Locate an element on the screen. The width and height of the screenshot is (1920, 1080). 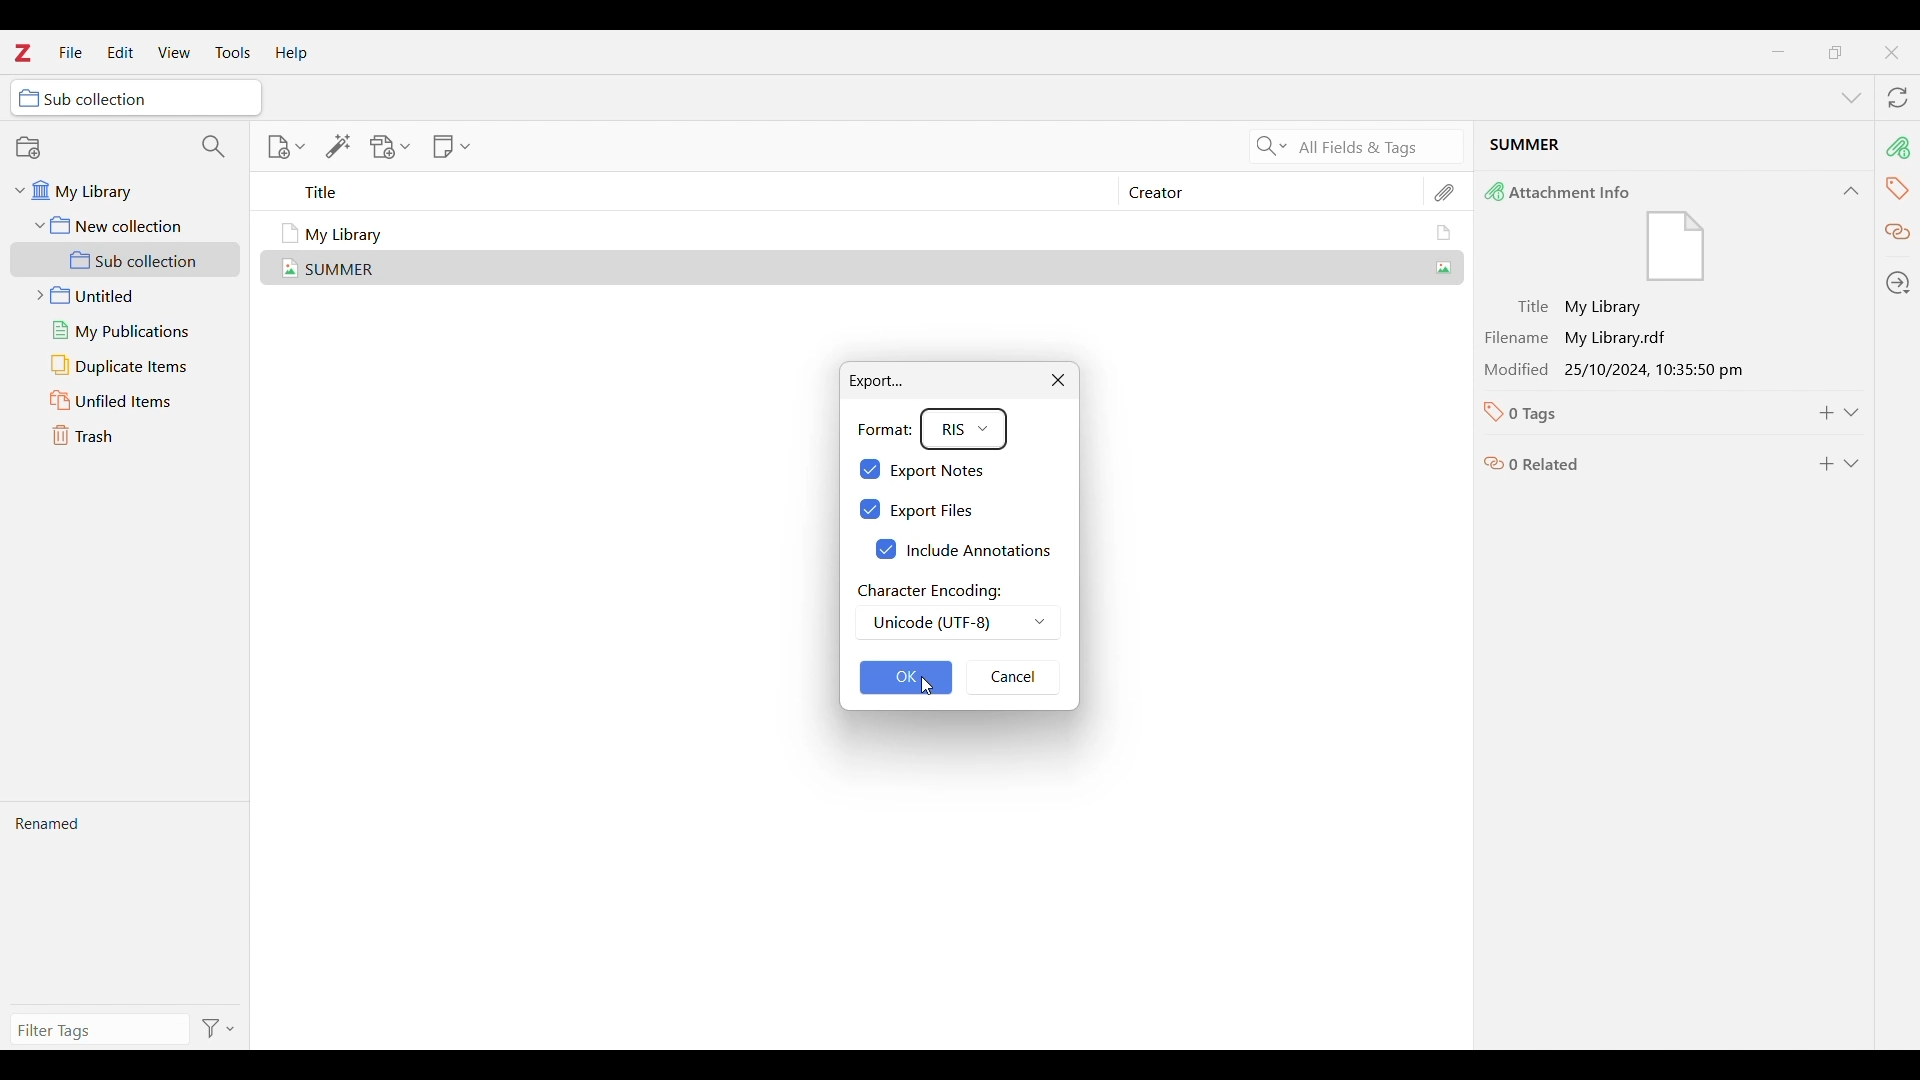
My publications  is located at coordinates (127, 331).